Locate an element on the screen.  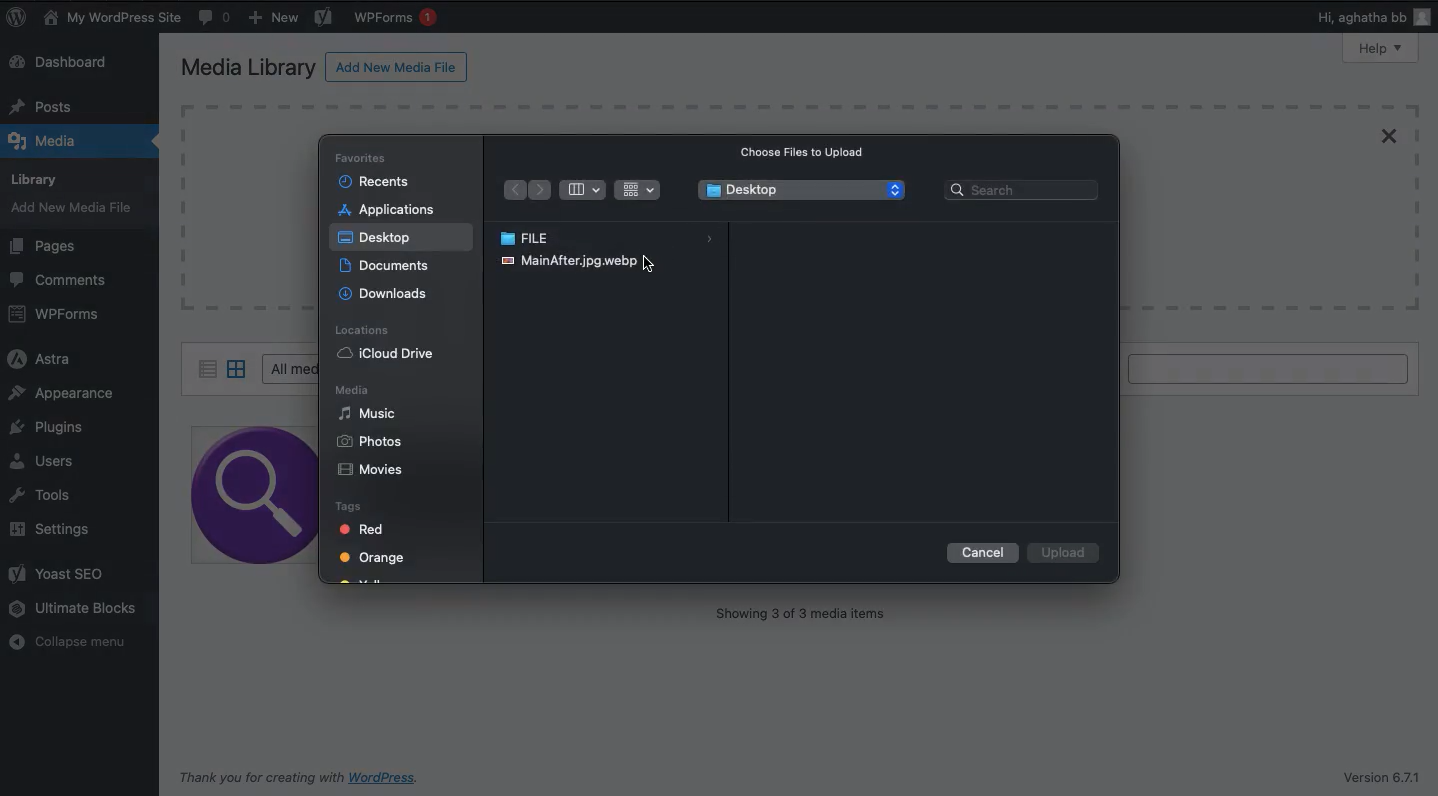
Yoast is located at coordinates (324, 19).